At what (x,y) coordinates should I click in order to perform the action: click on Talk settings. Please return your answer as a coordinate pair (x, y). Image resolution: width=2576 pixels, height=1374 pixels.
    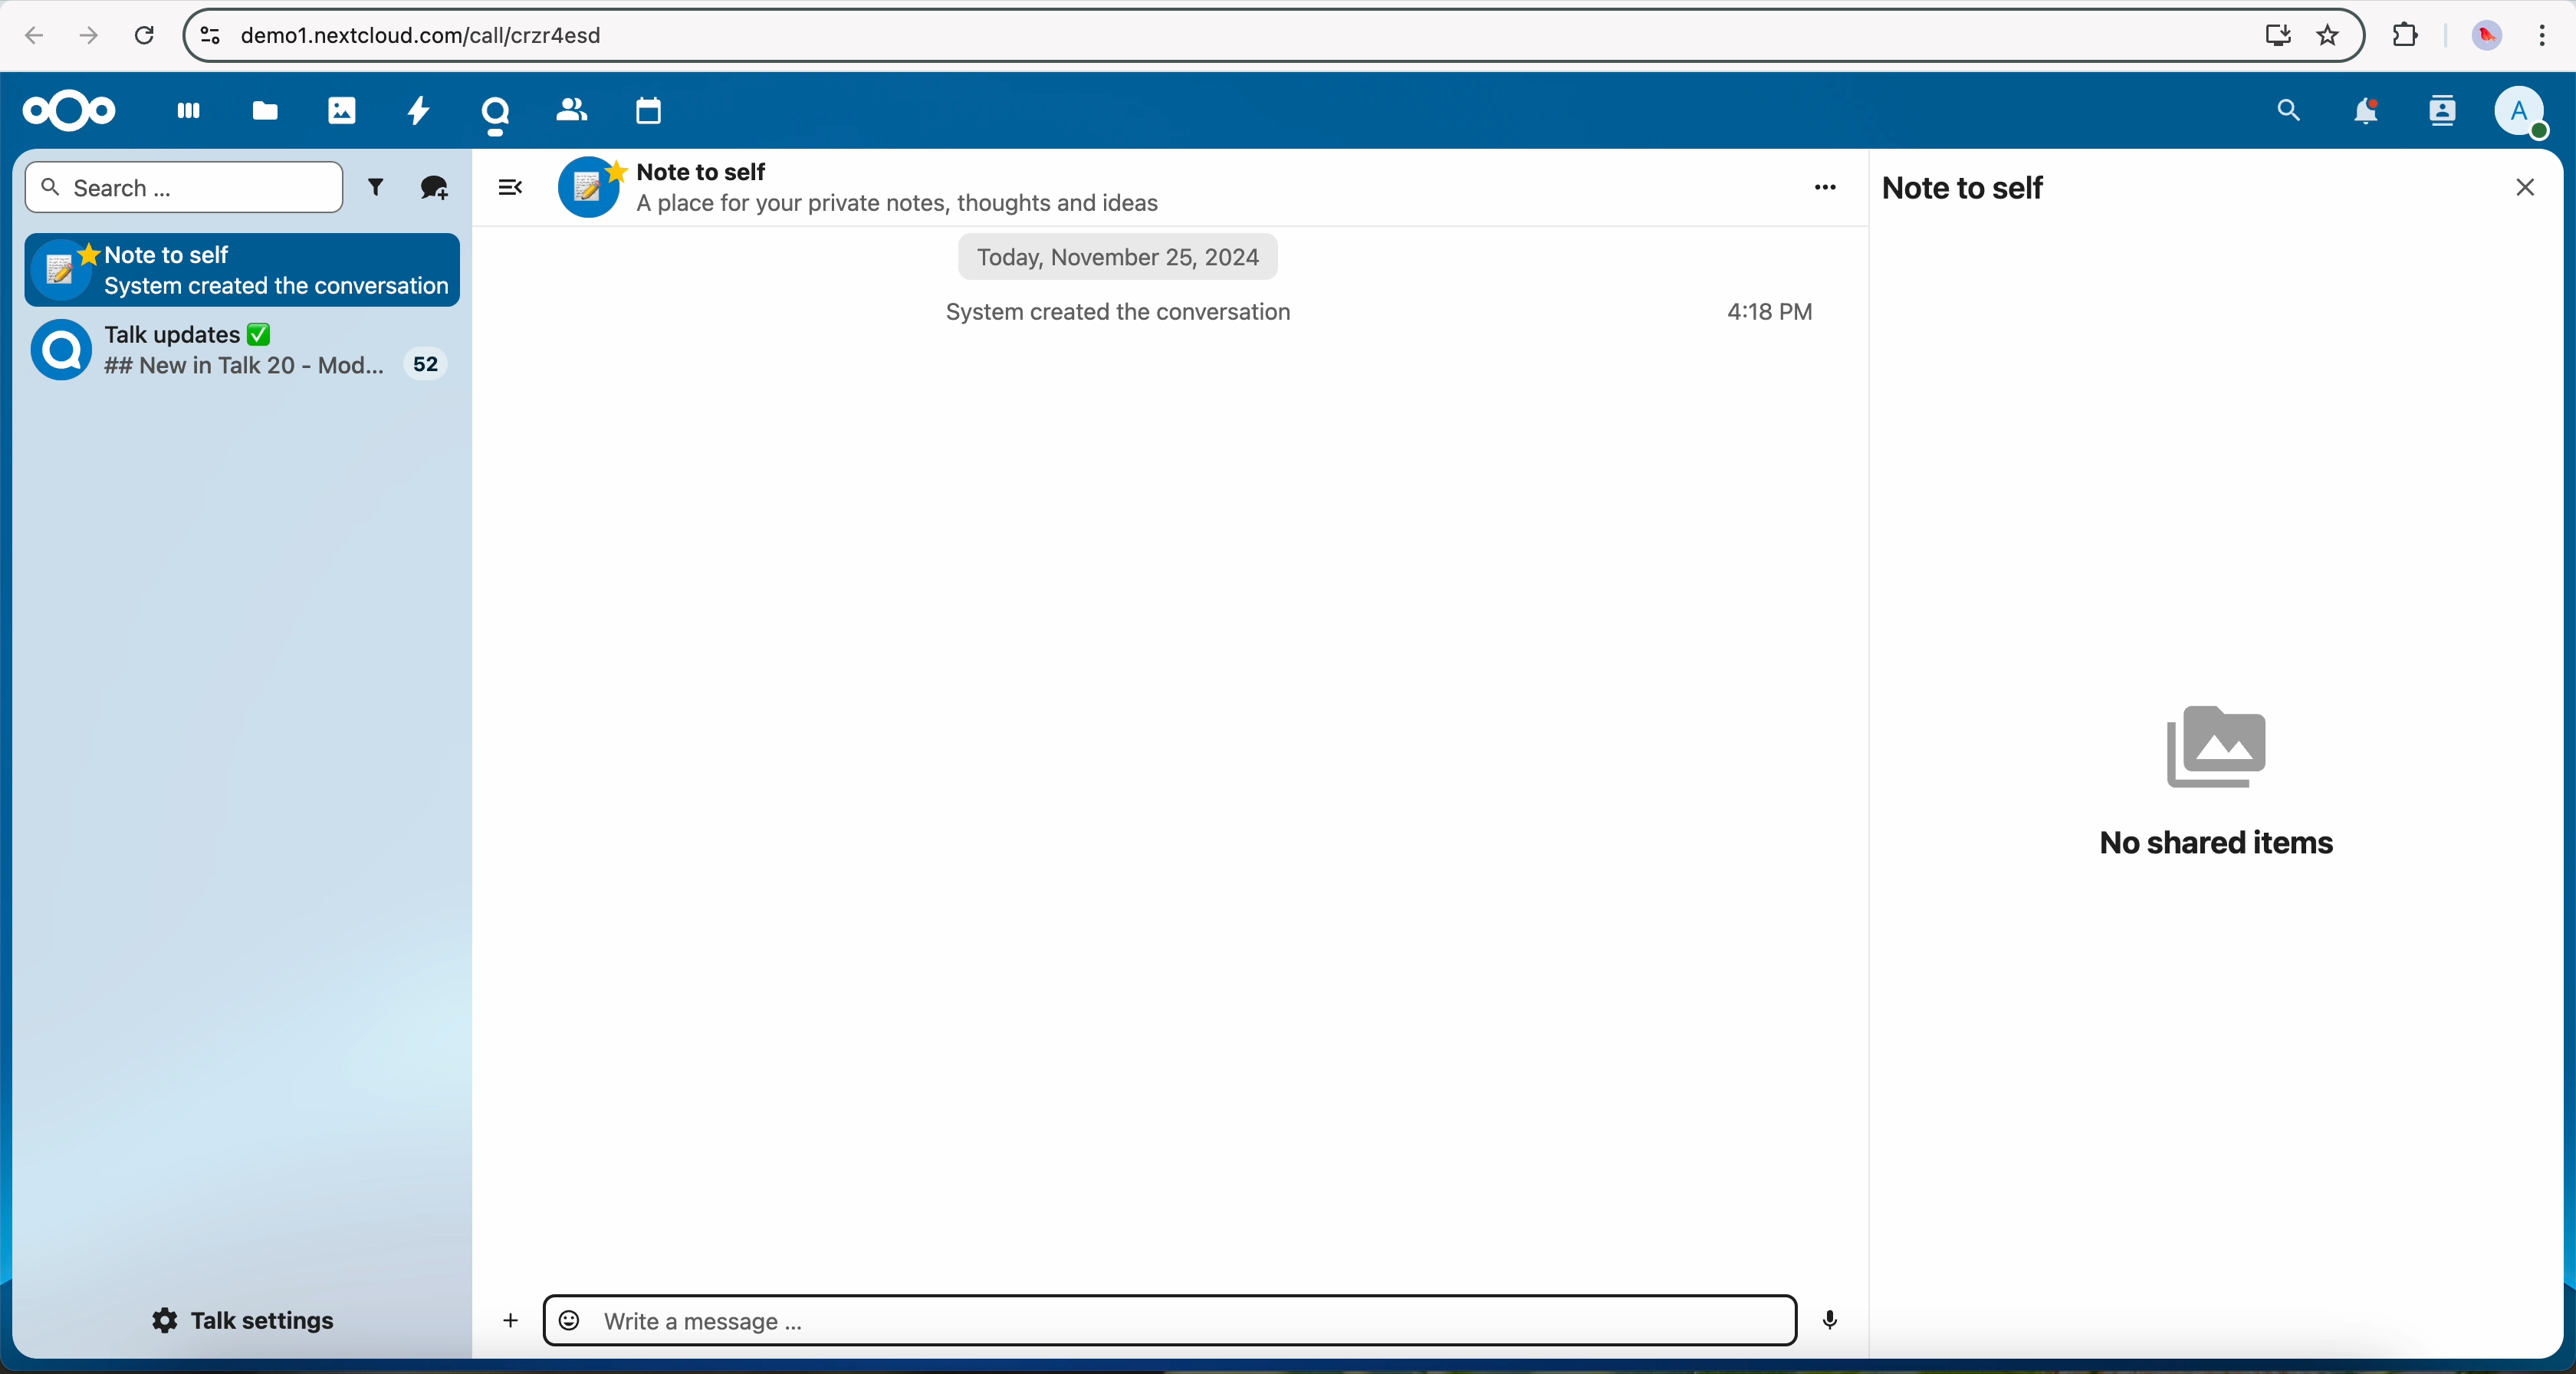
    Looking at the image, I should click on (248, 1322).